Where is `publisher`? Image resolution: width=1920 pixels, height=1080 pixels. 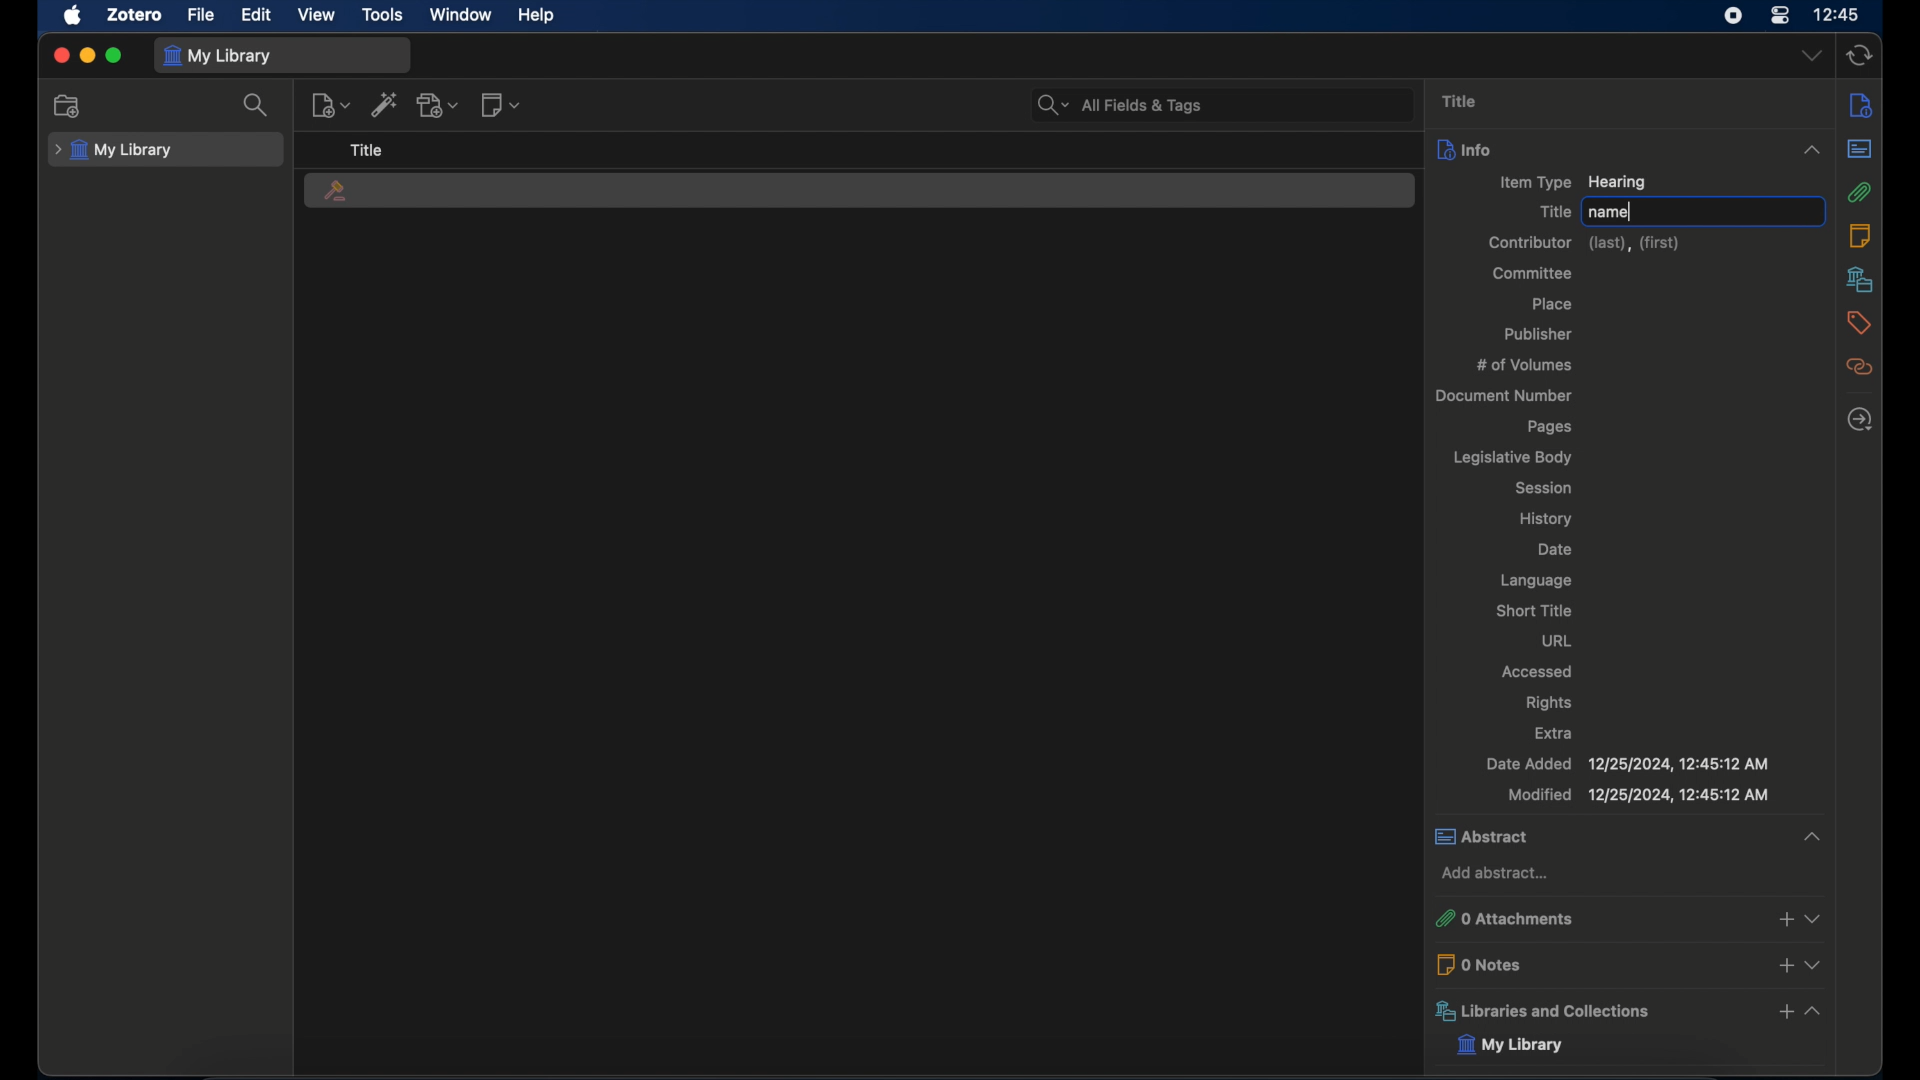 publisher is located at coordinates (1540, 333).